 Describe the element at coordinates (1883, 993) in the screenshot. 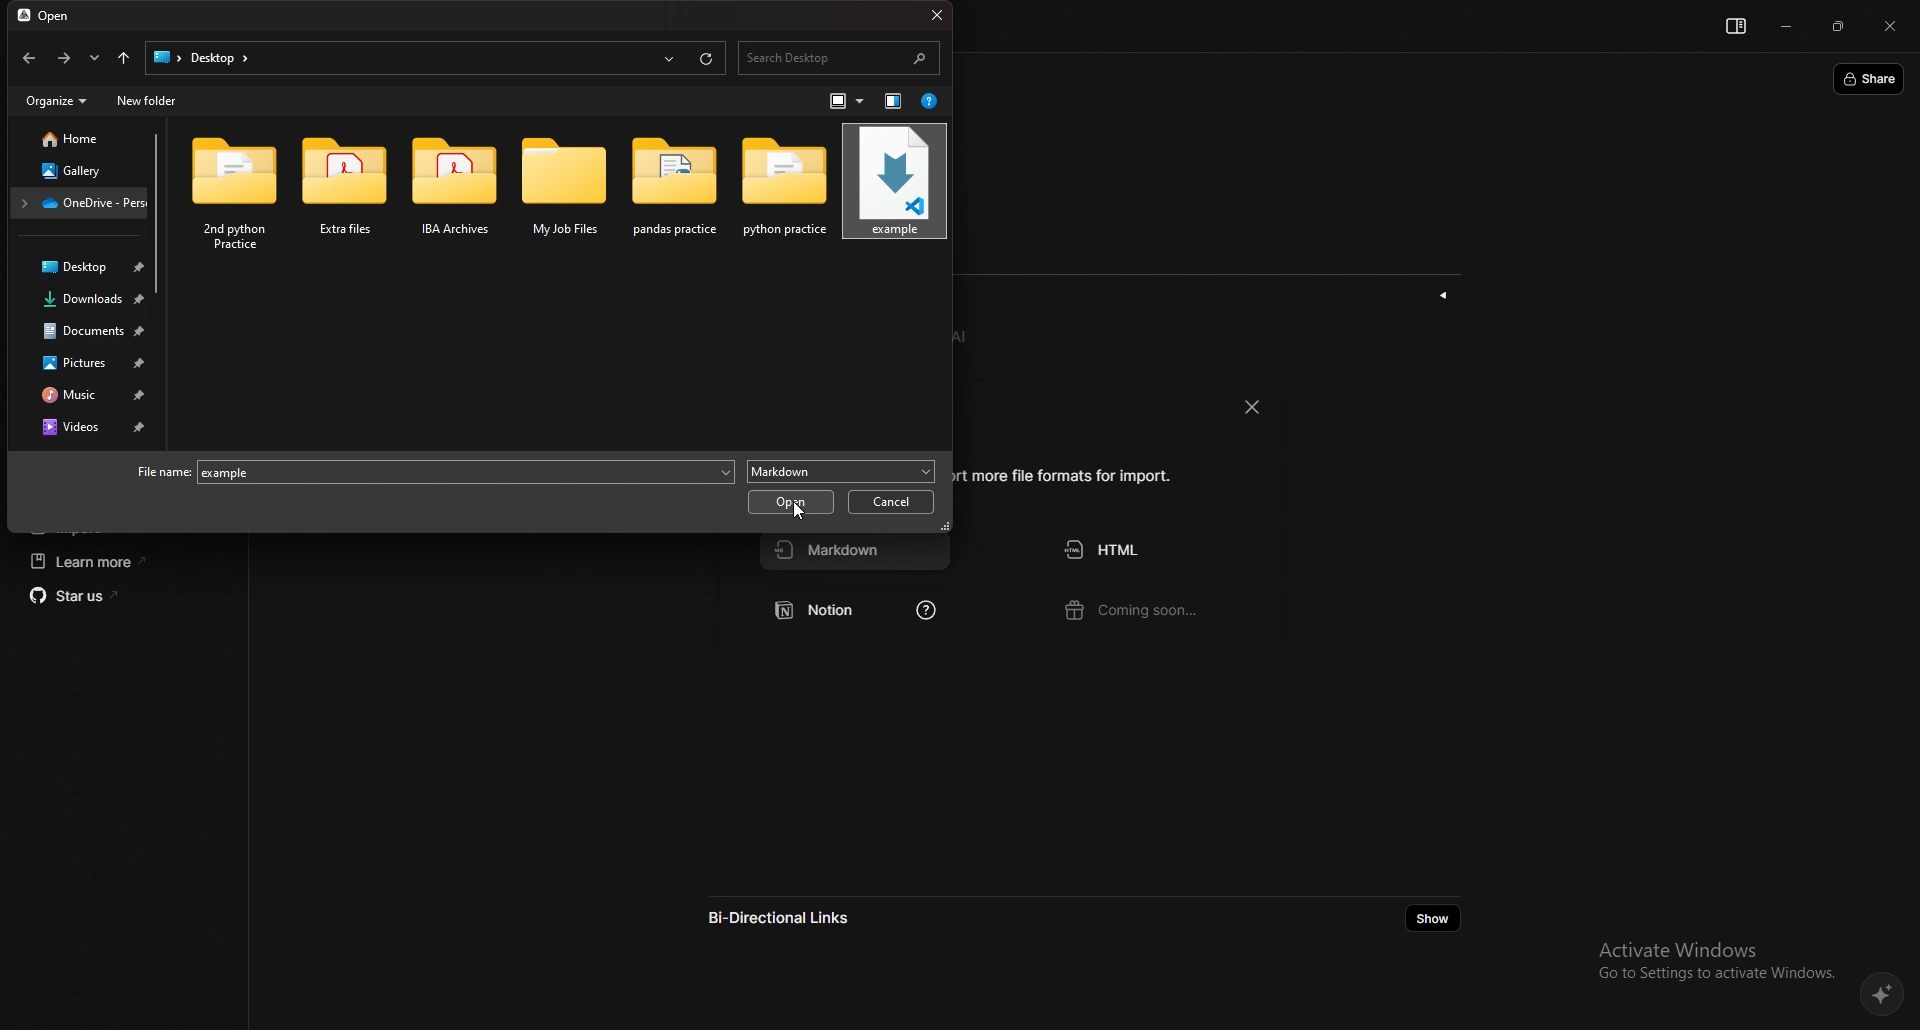

I see `affine AI` at that location.